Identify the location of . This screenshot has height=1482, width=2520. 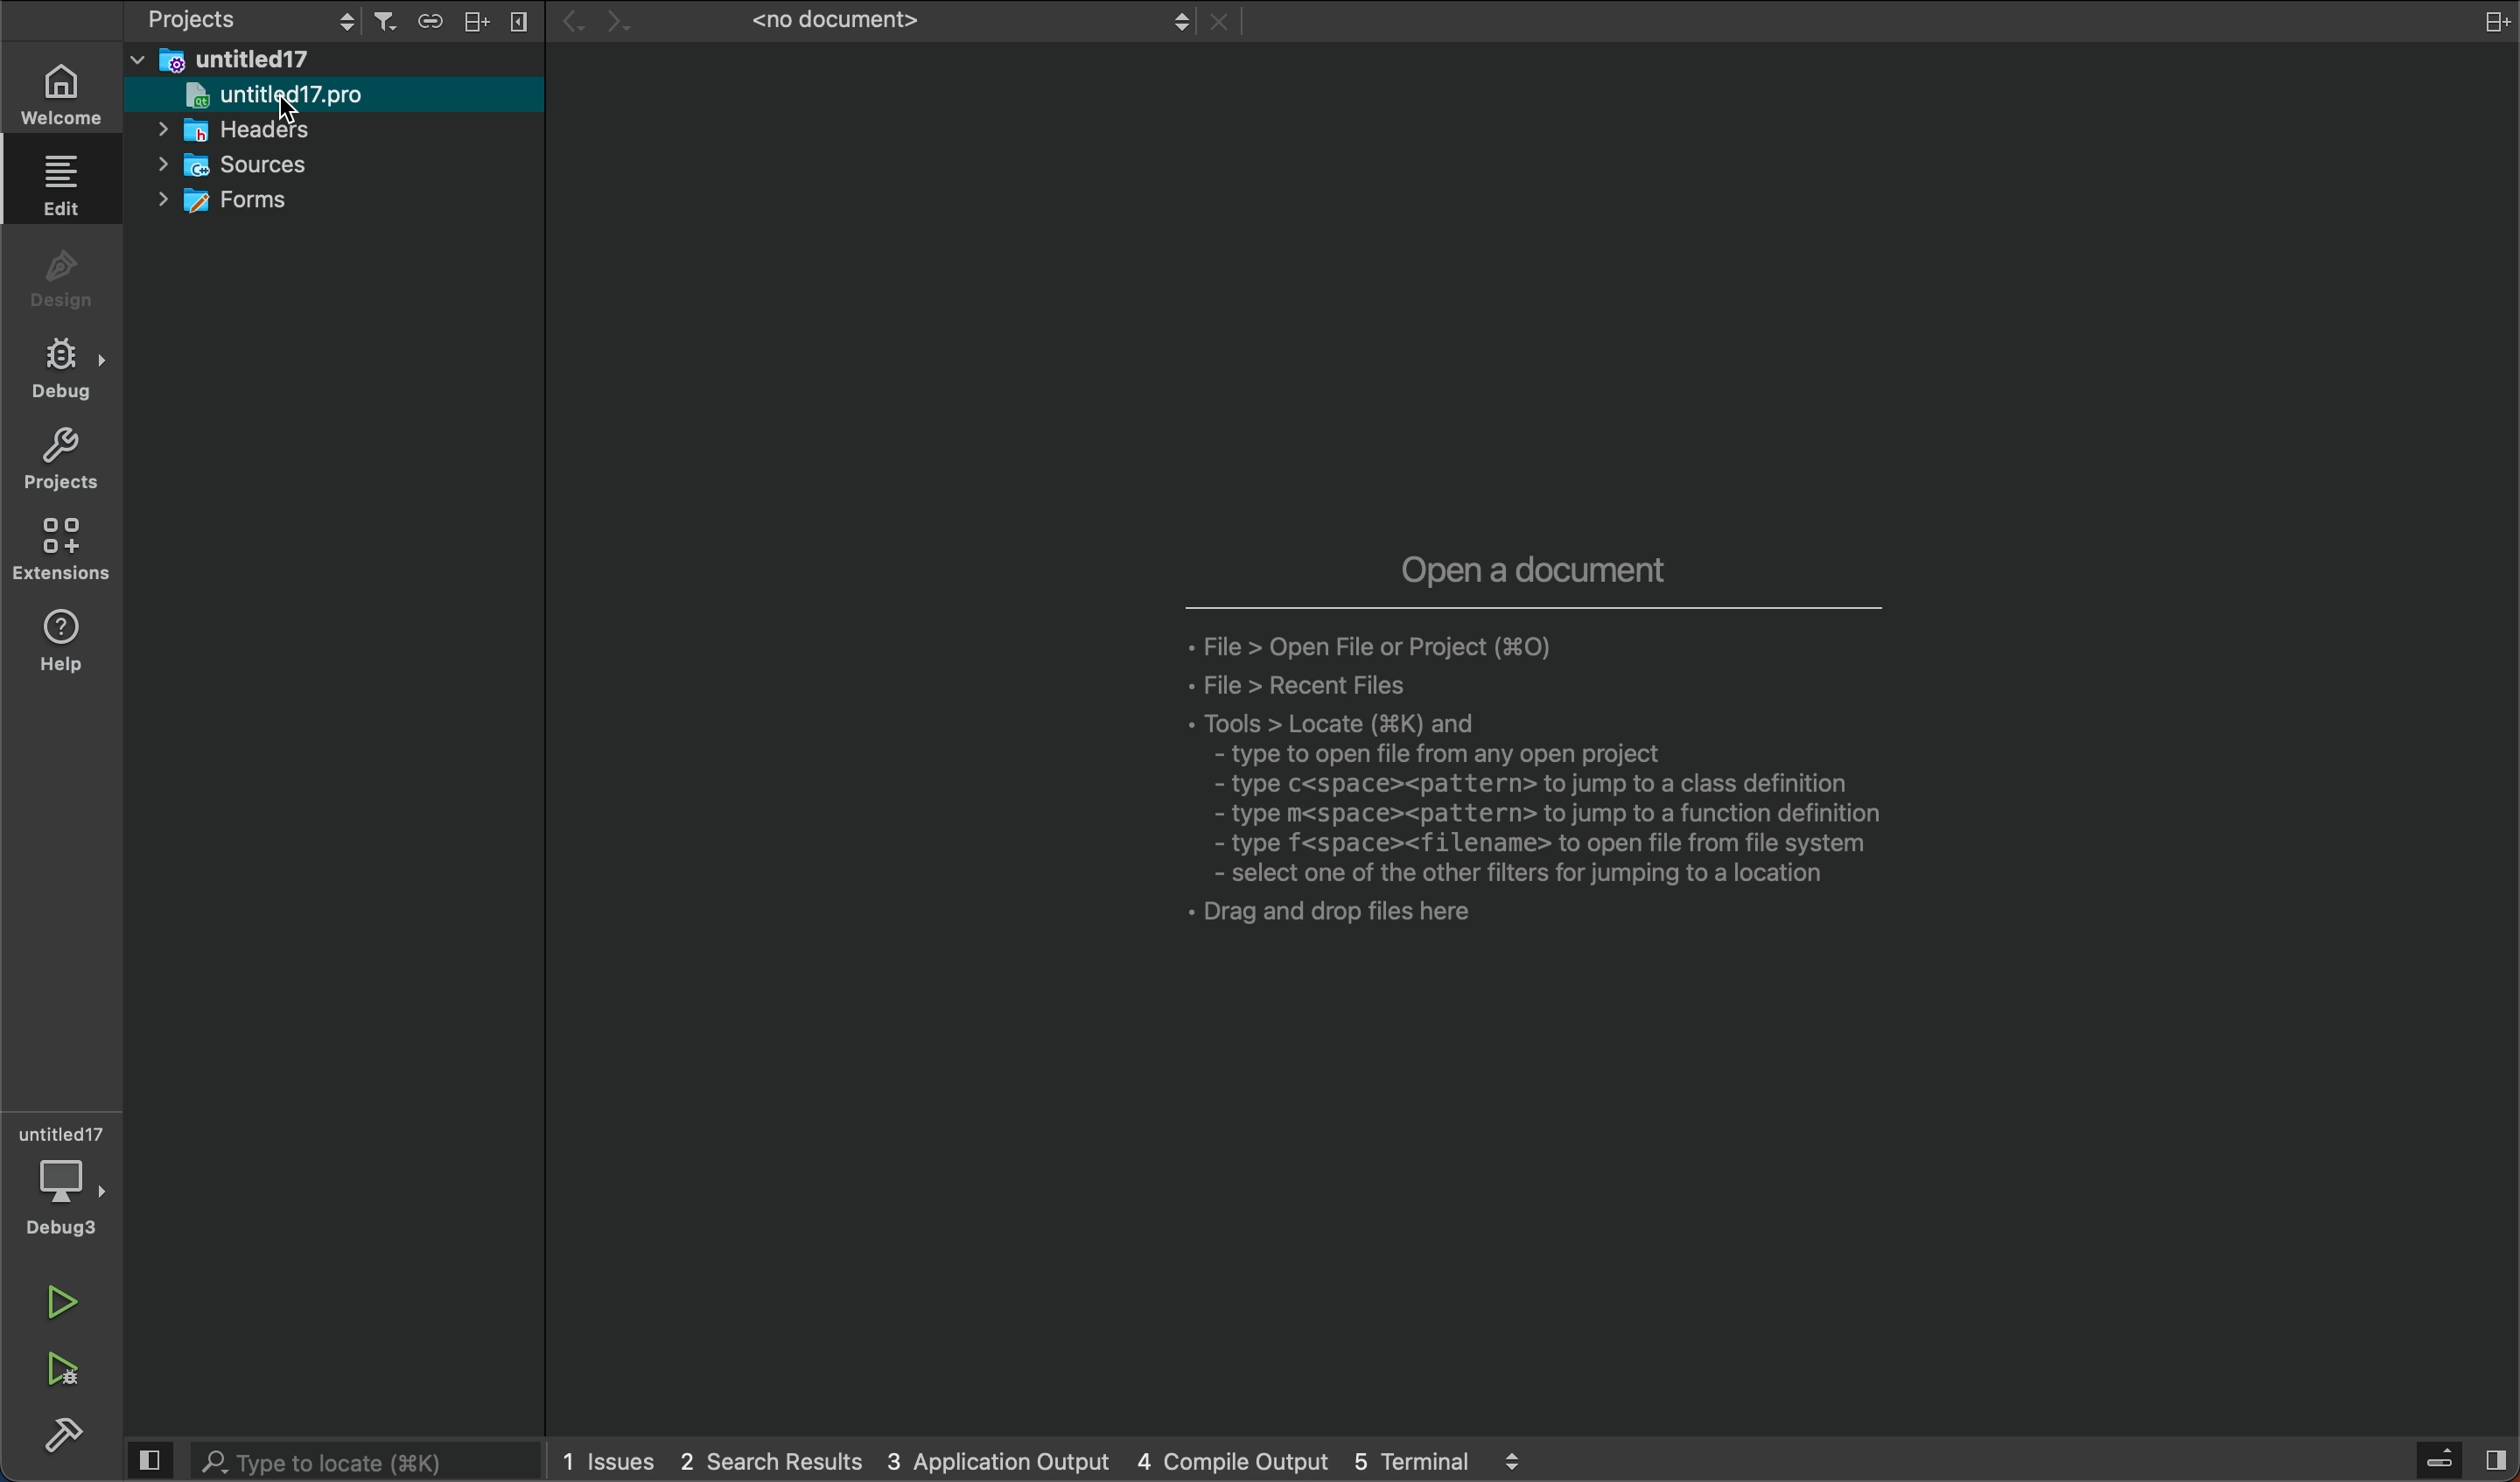
(523, 21).